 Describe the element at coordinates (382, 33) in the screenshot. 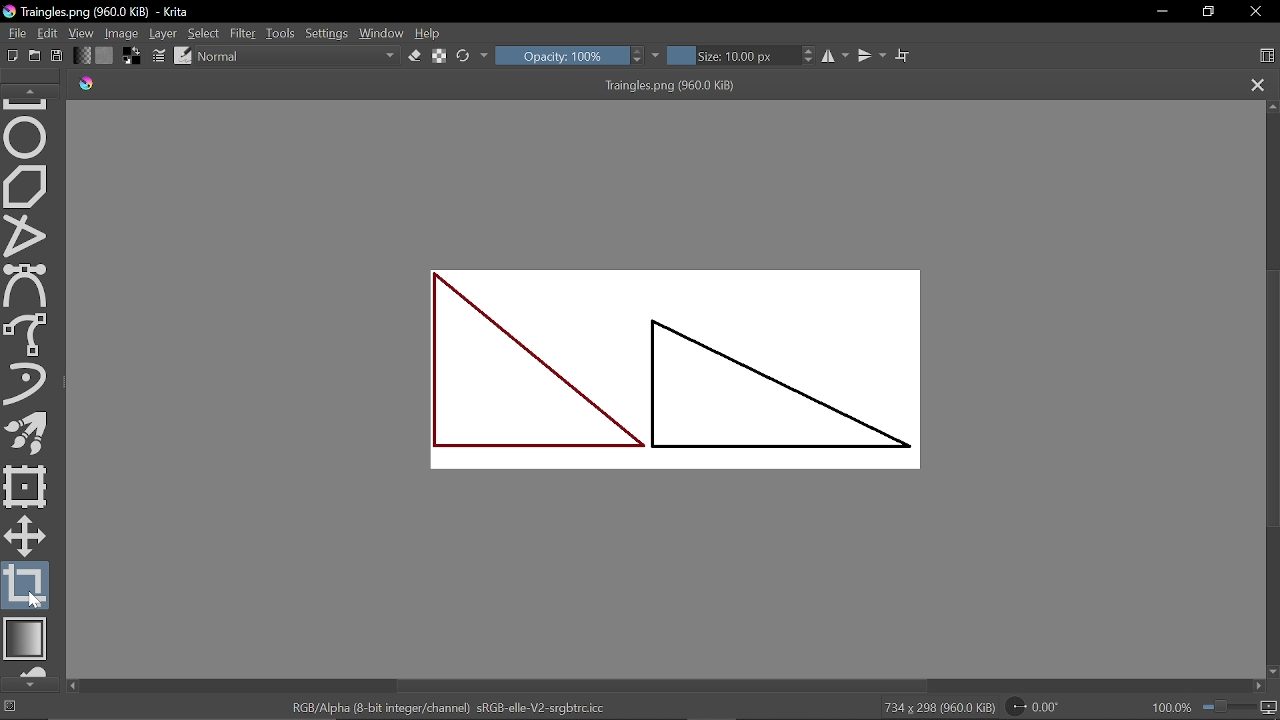

I see `Window` at that location.